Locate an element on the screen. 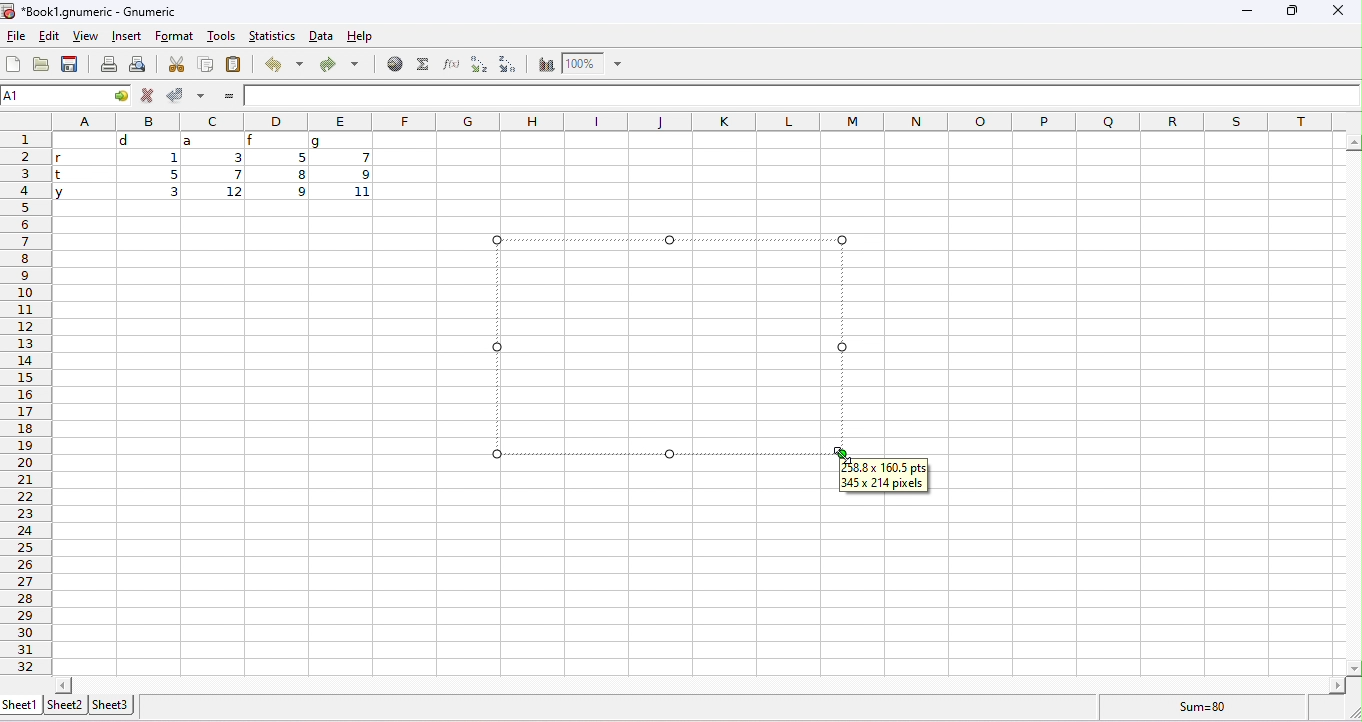  file is located at coordinates (14, 36).